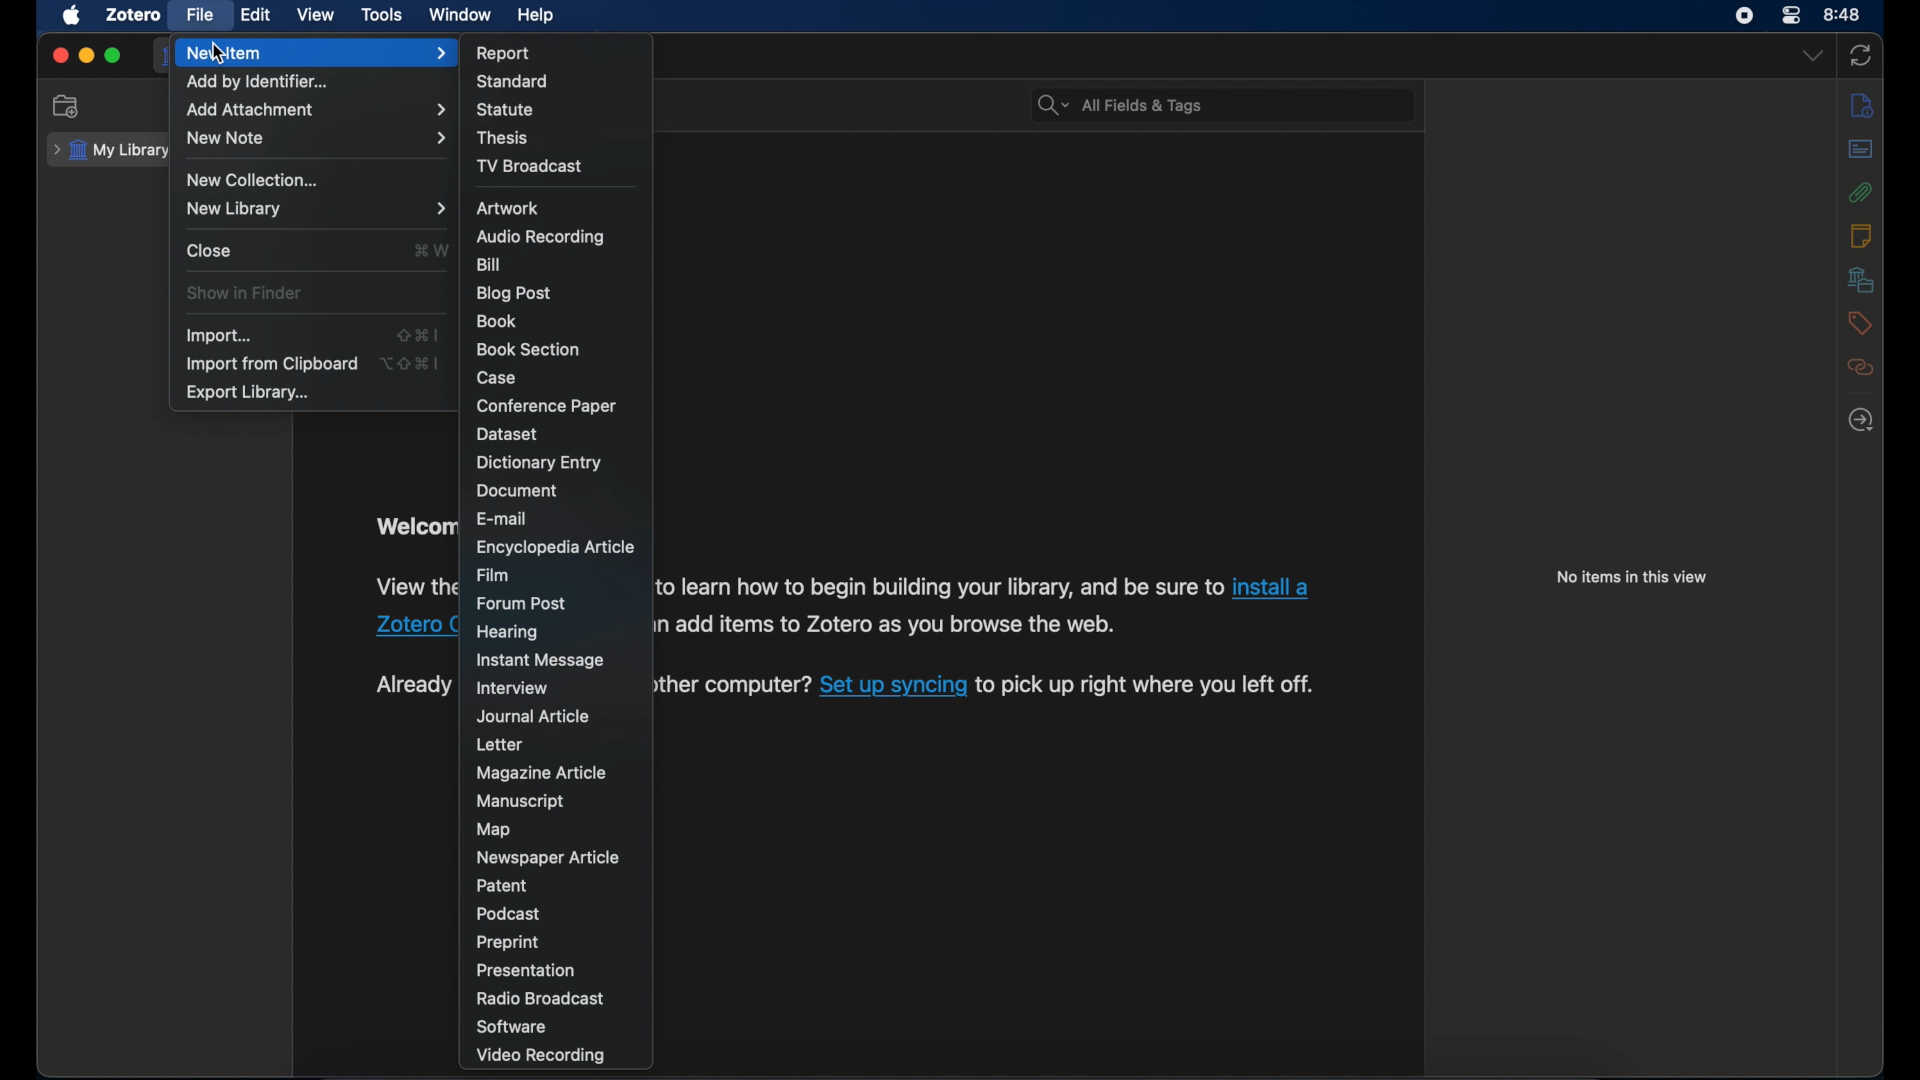 The width and height of the screenshot is (1920, 1080). I want to click on apple, so click(73, 16).